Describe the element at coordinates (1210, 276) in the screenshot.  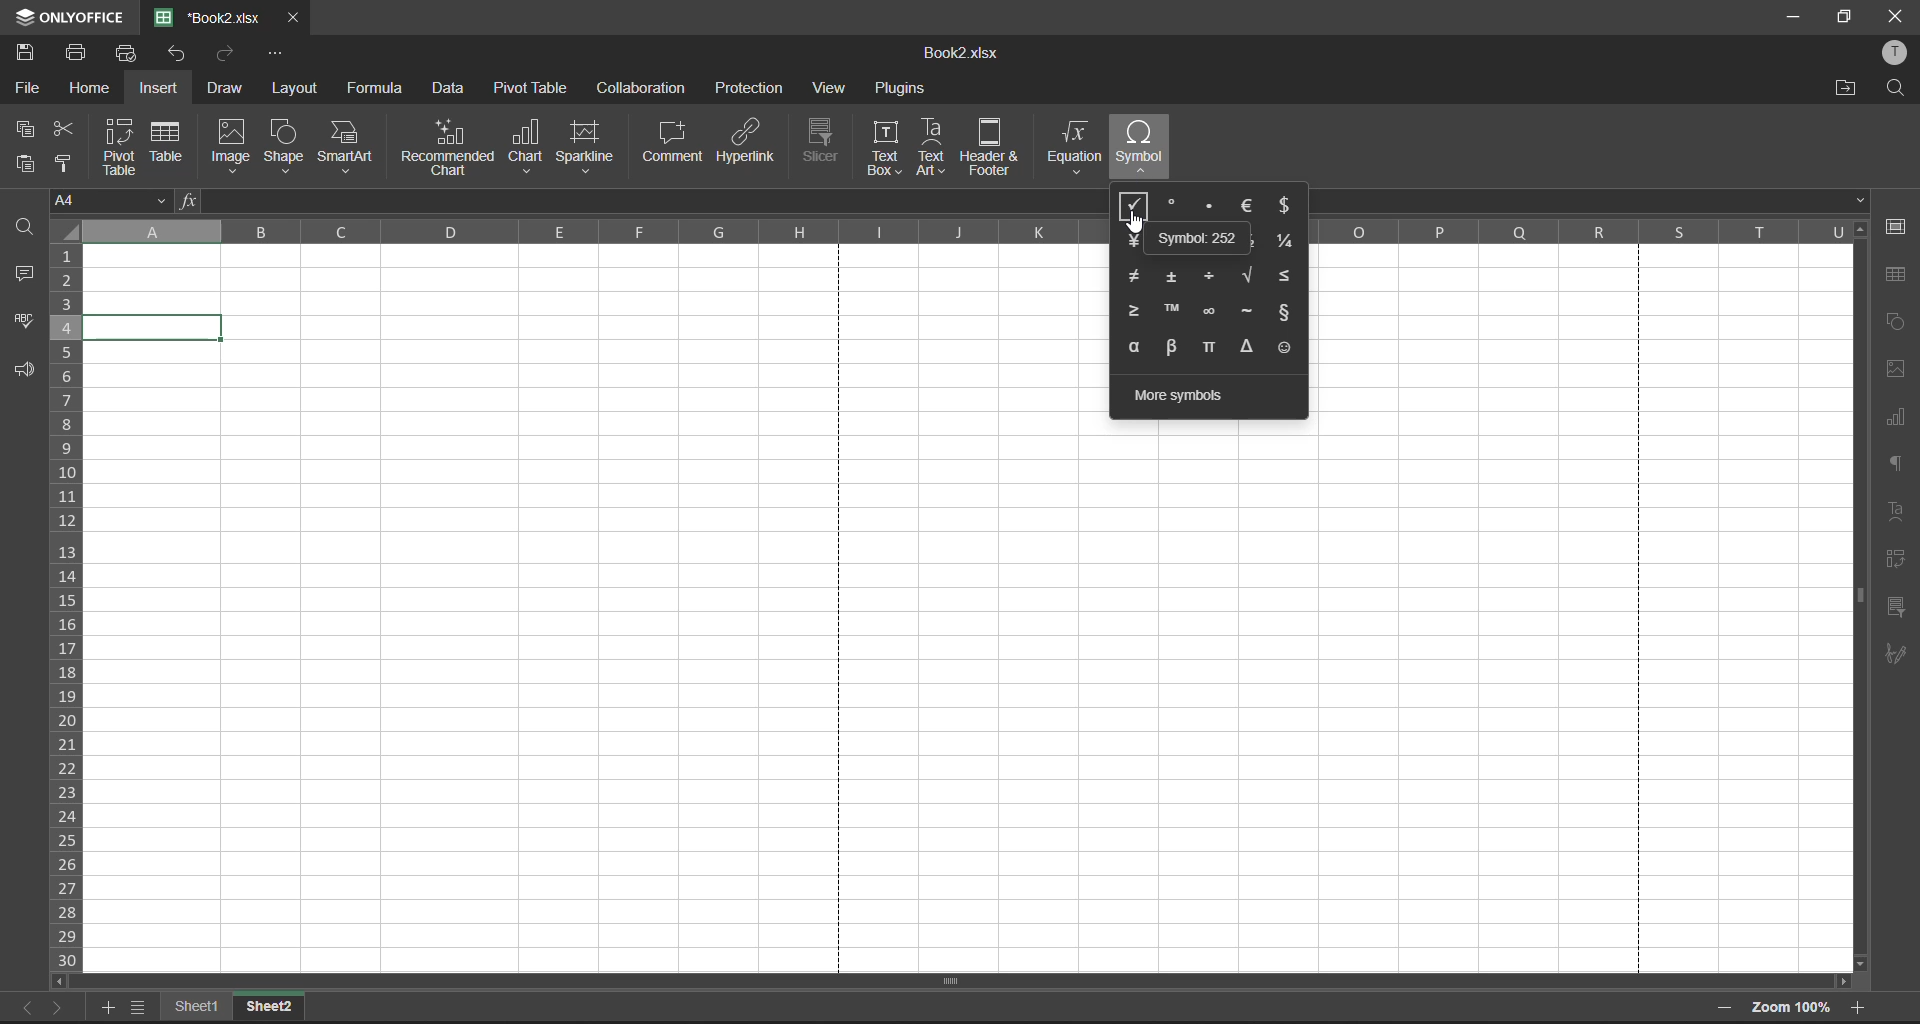
I see `division sign` at that location.